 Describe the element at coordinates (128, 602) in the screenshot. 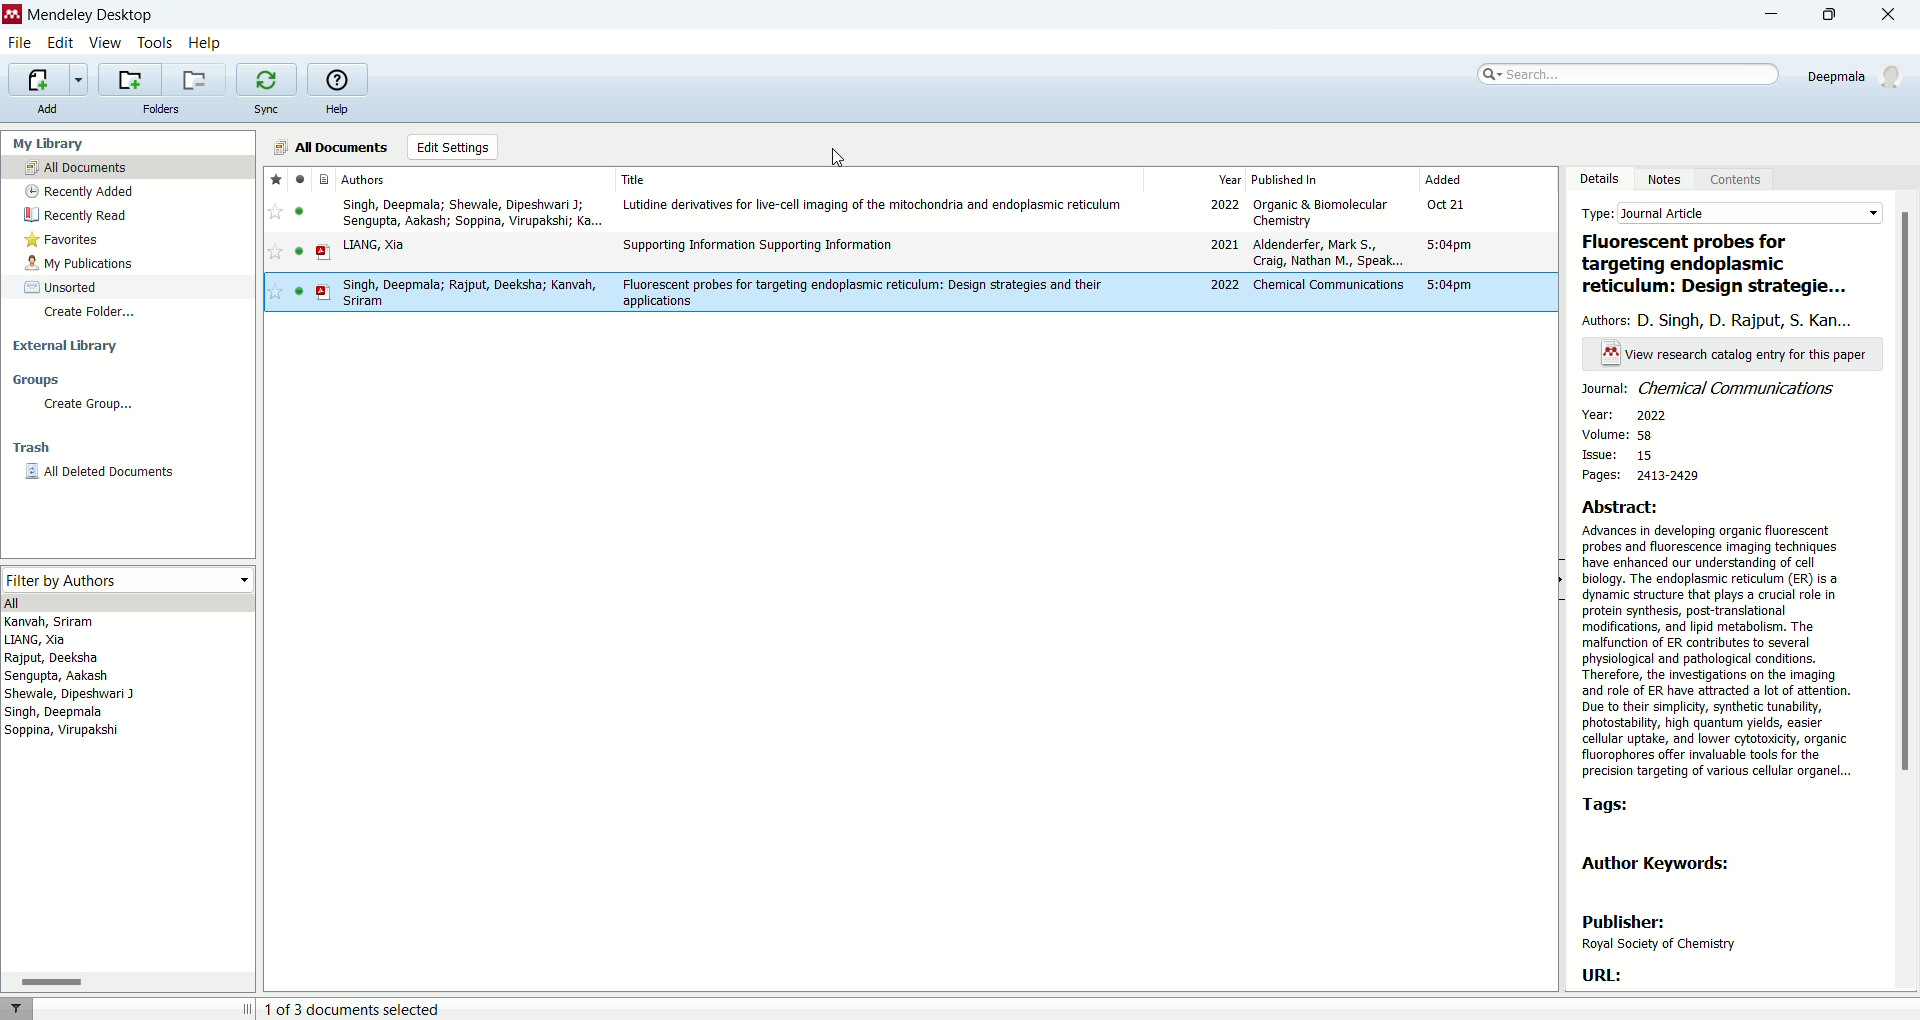

I see `all` at that location.